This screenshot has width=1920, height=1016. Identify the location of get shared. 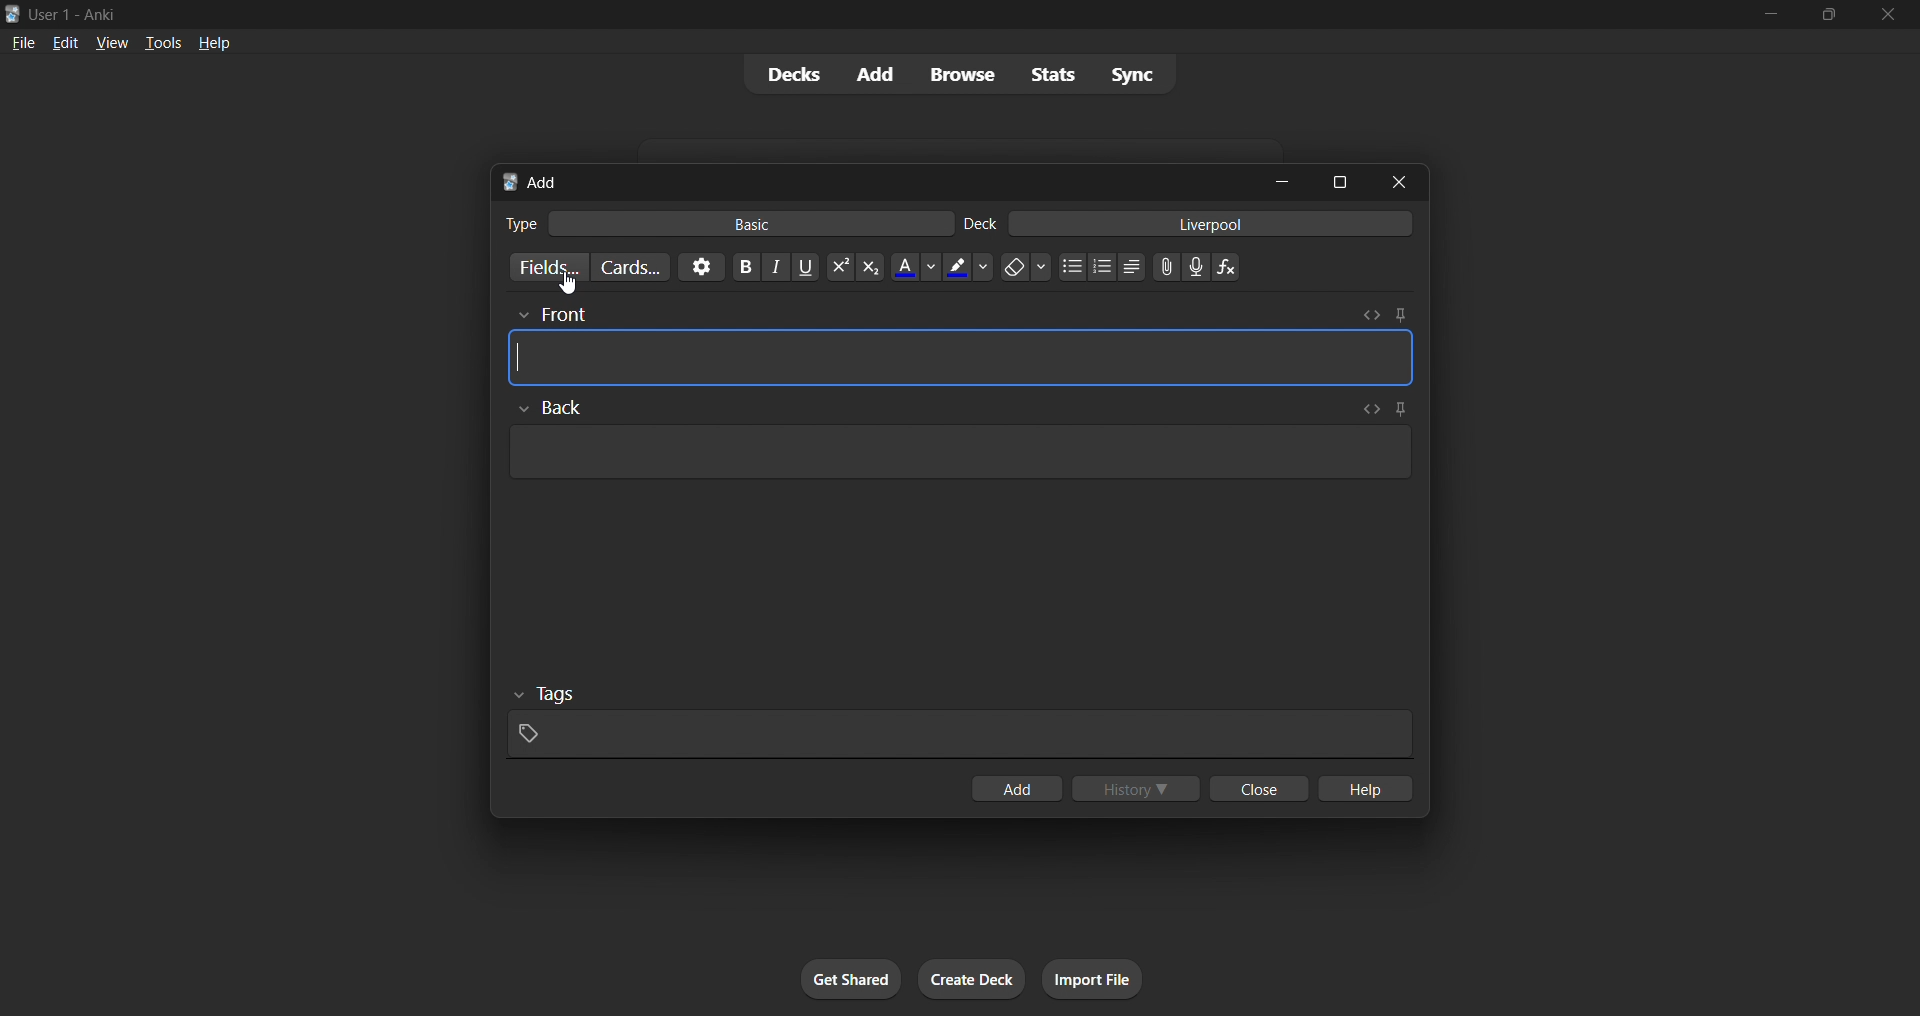
(851, 979).